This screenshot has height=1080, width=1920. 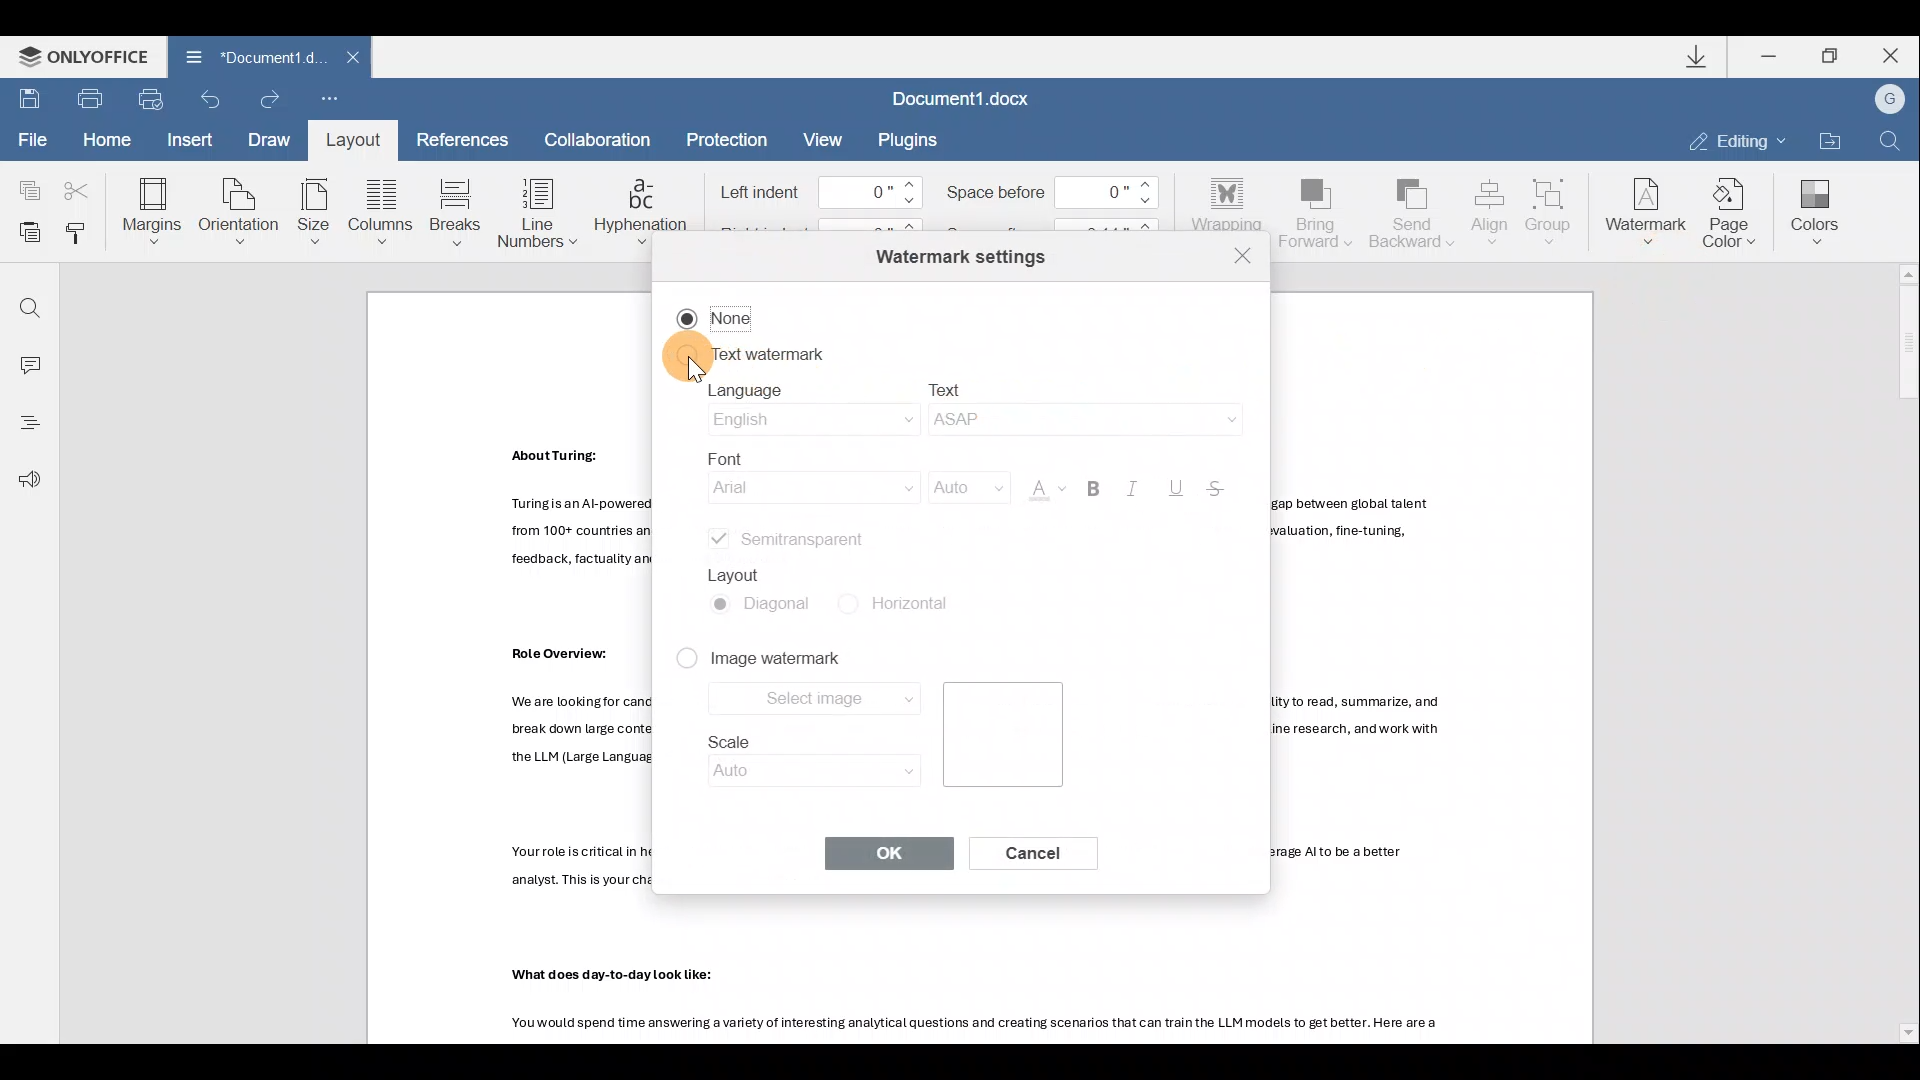 I want to click on Layout, so click(x=359, y=141).